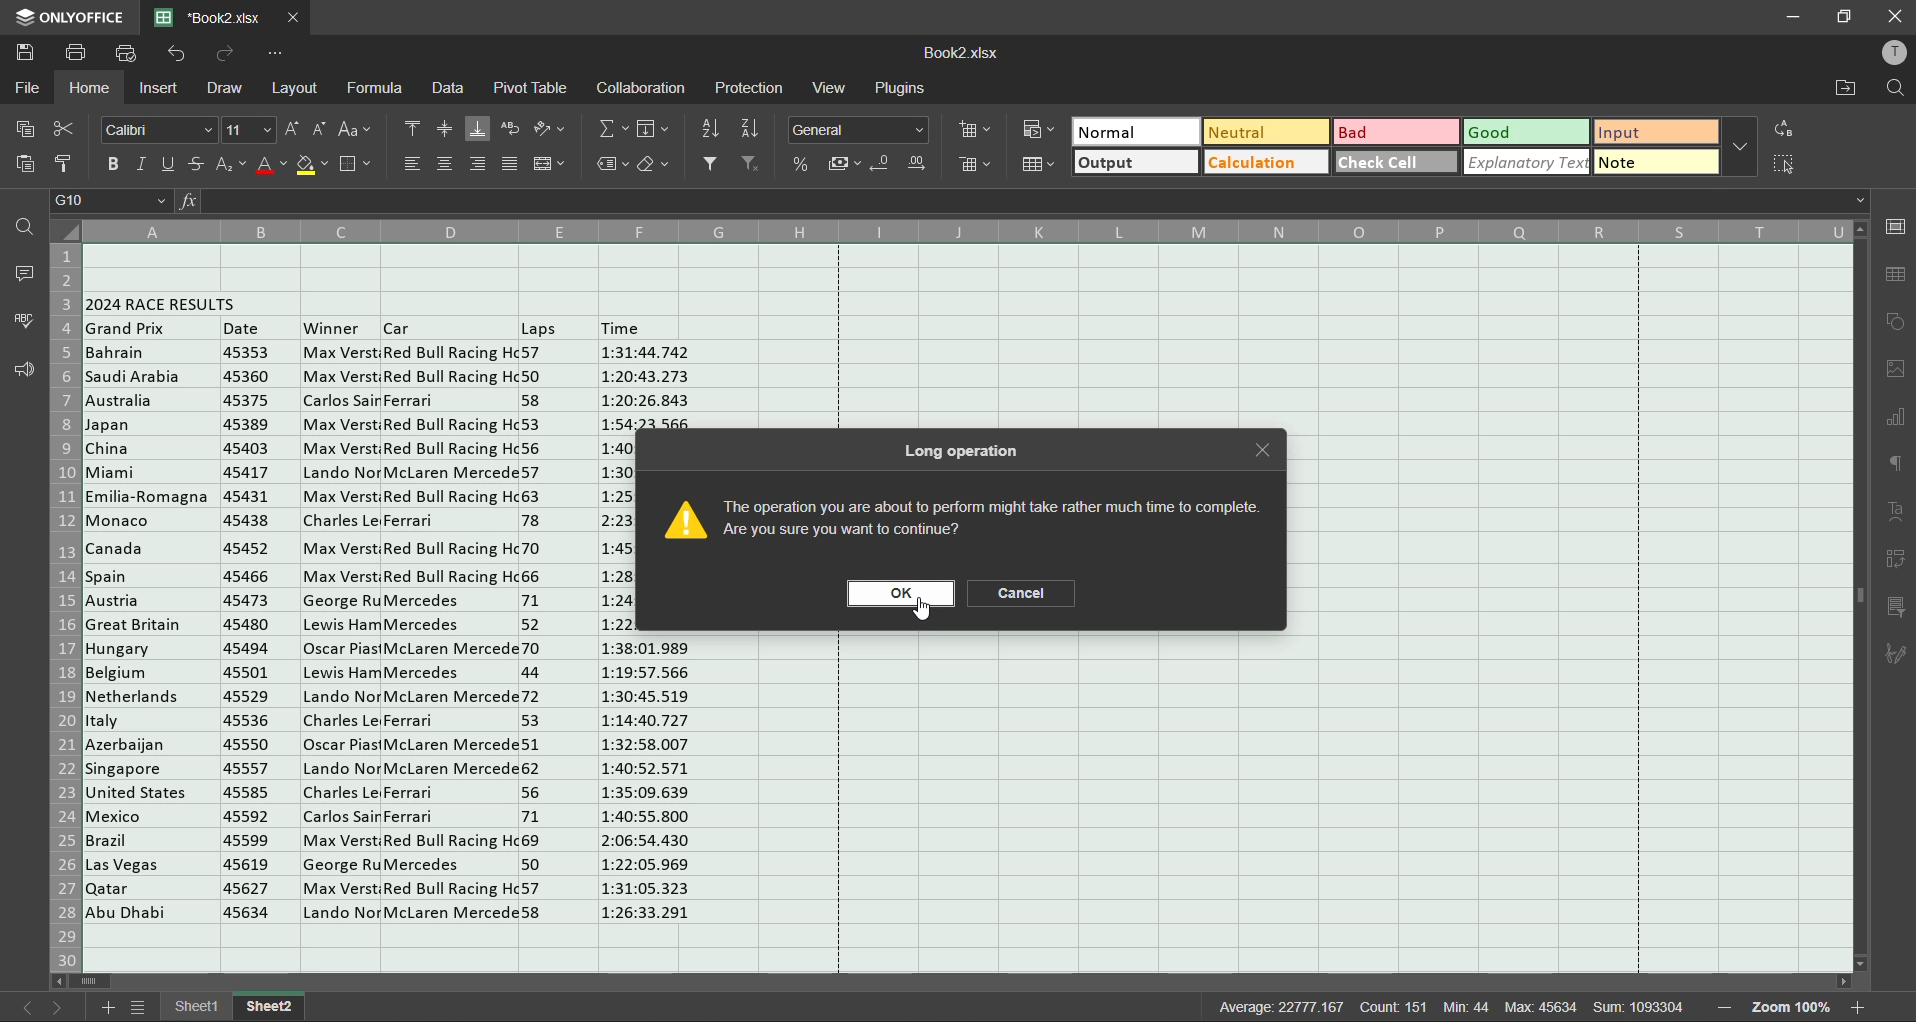 This screenshot has height=1022, width=1916. What do you see at coordinates (1396, 1005) in the screenshot?
I see `count` at bounding box center [1396, 1005].